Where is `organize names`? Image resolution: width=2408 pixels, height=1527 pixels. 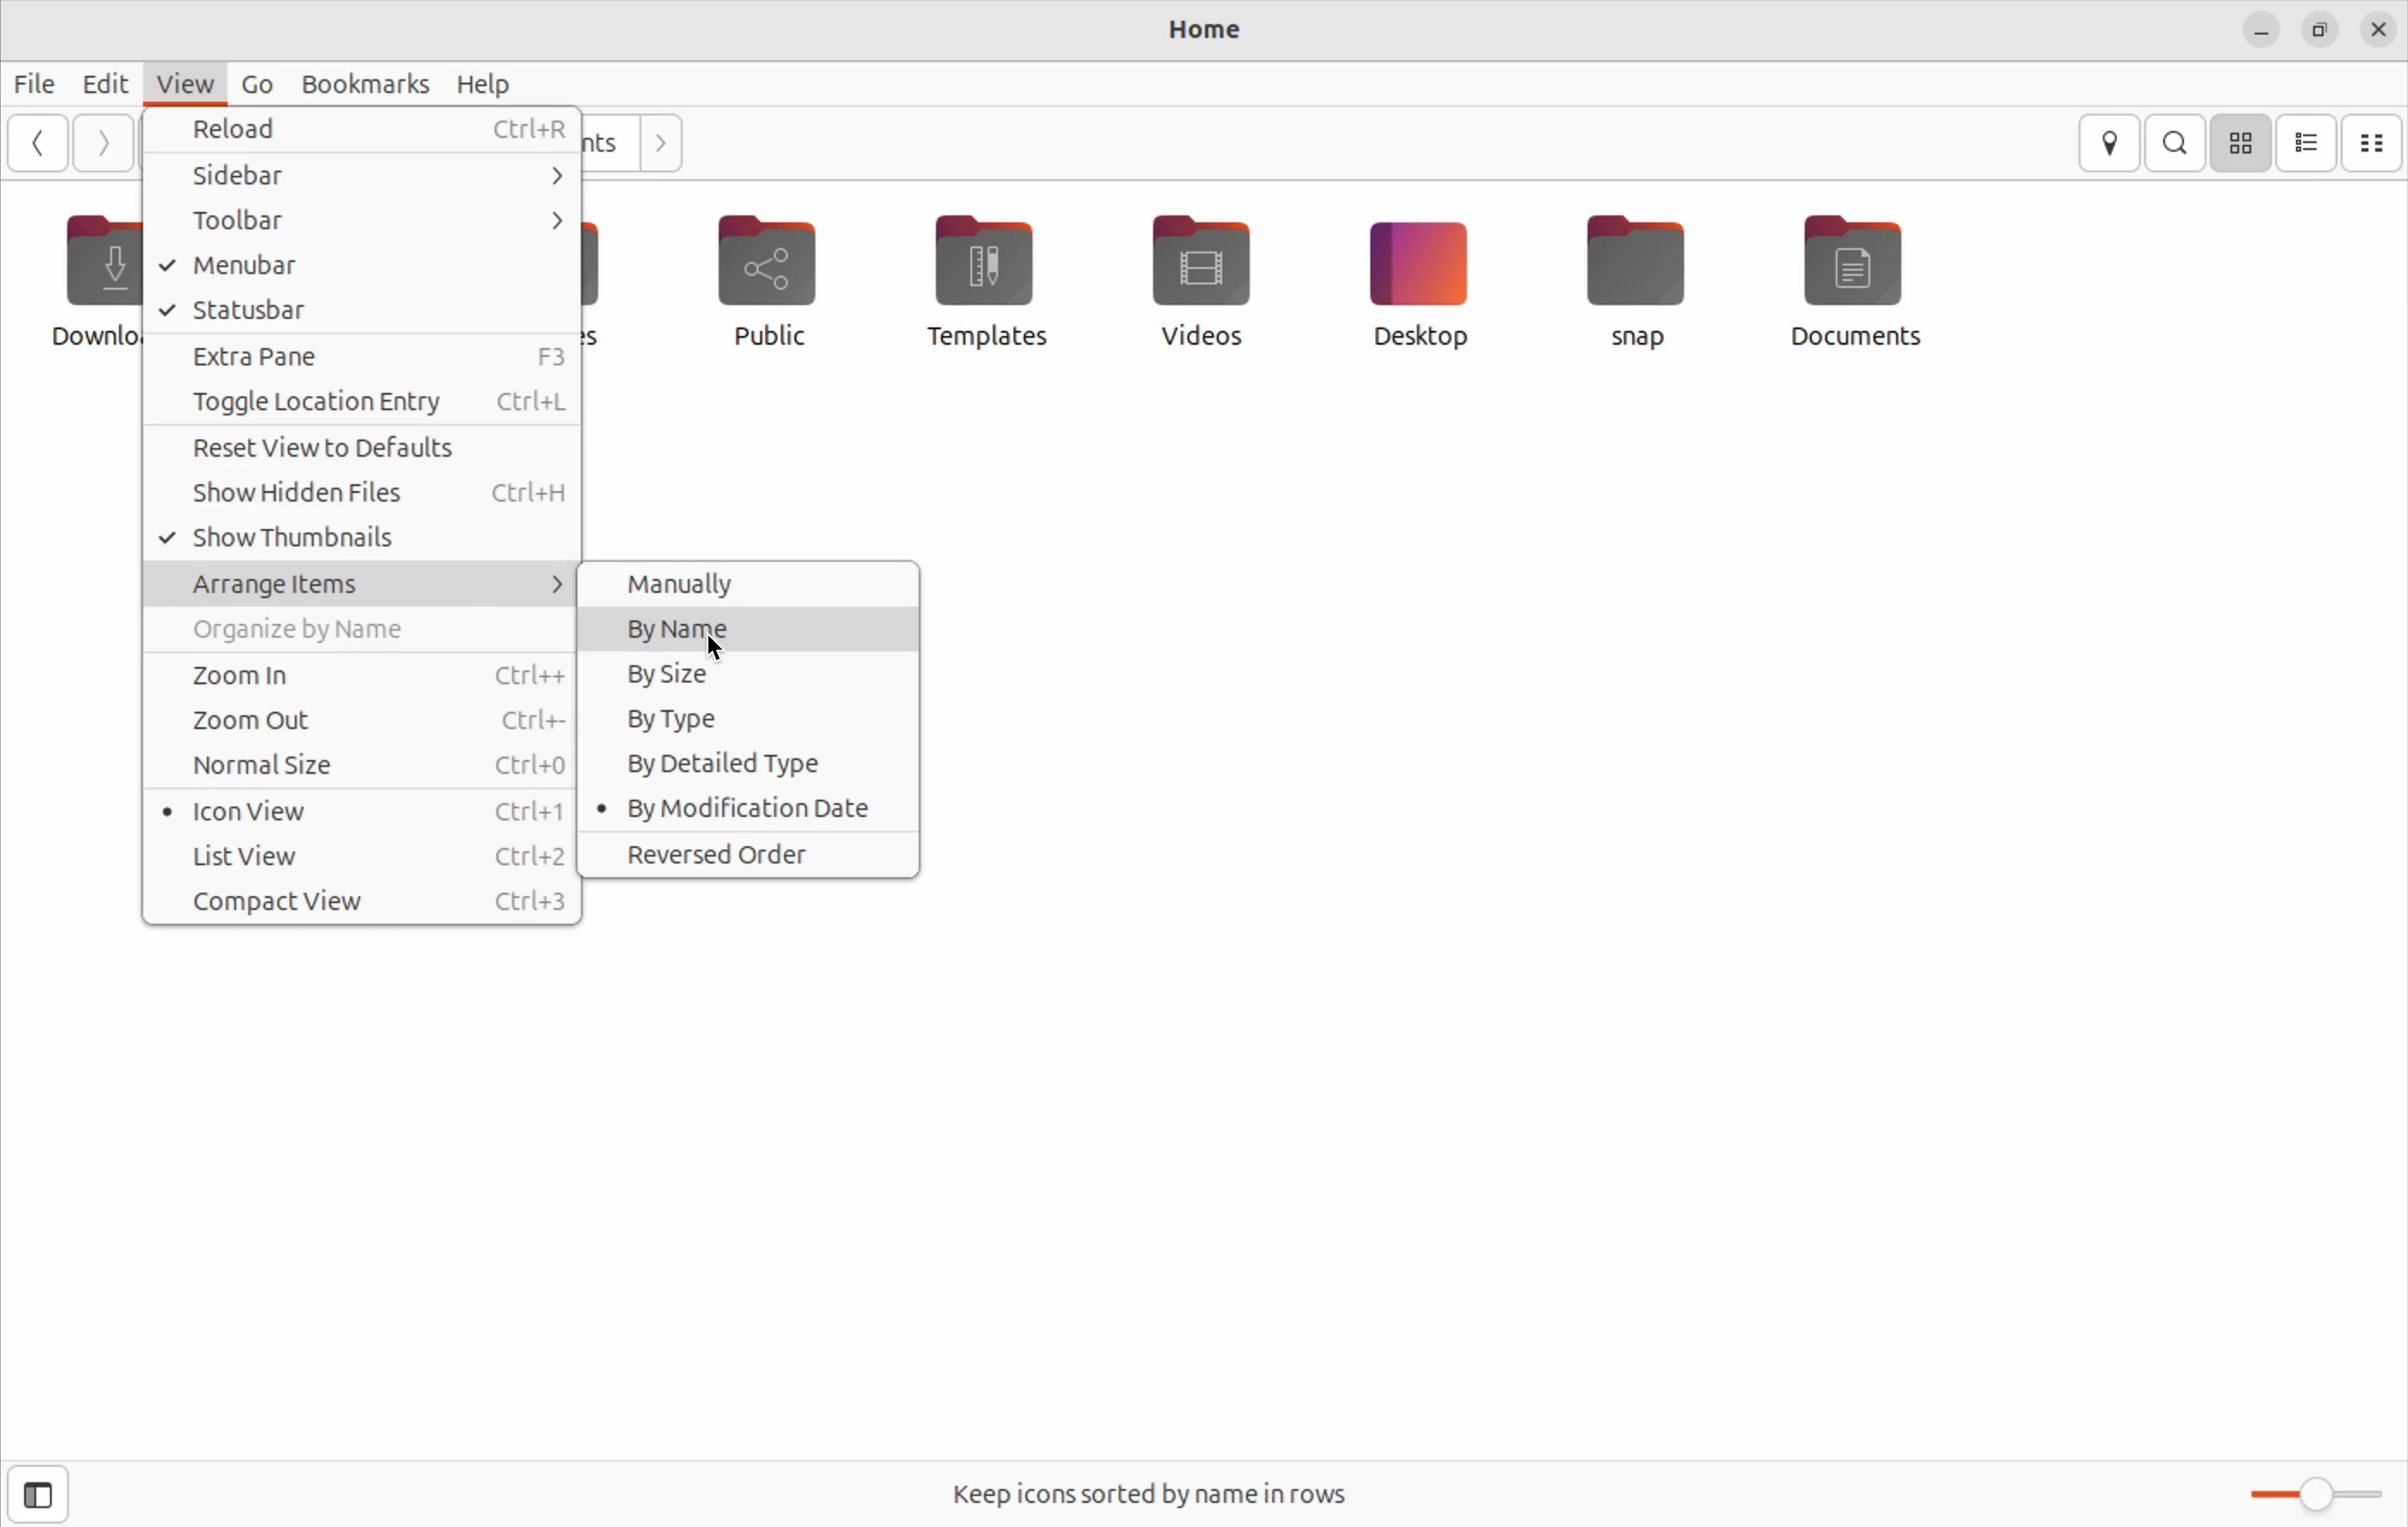
organize names is located at coordinates (362, 634).